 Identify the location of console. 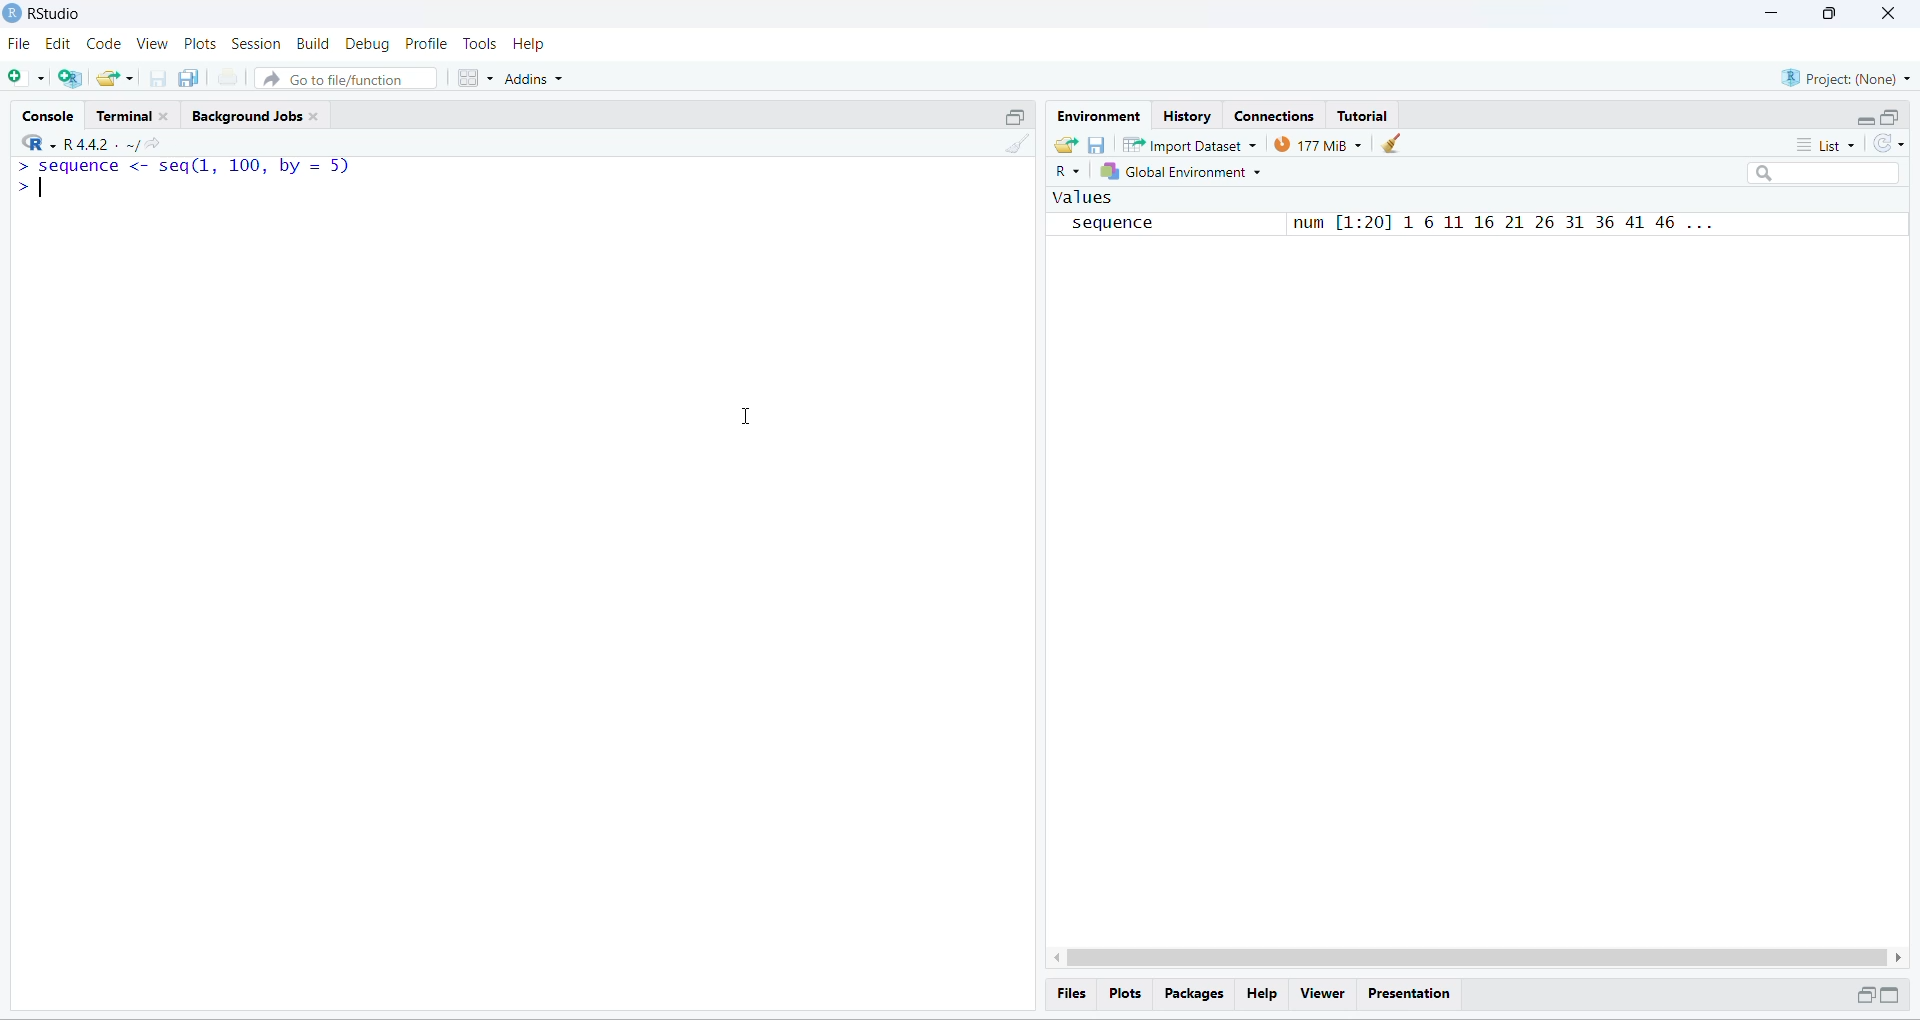
(52, 117).